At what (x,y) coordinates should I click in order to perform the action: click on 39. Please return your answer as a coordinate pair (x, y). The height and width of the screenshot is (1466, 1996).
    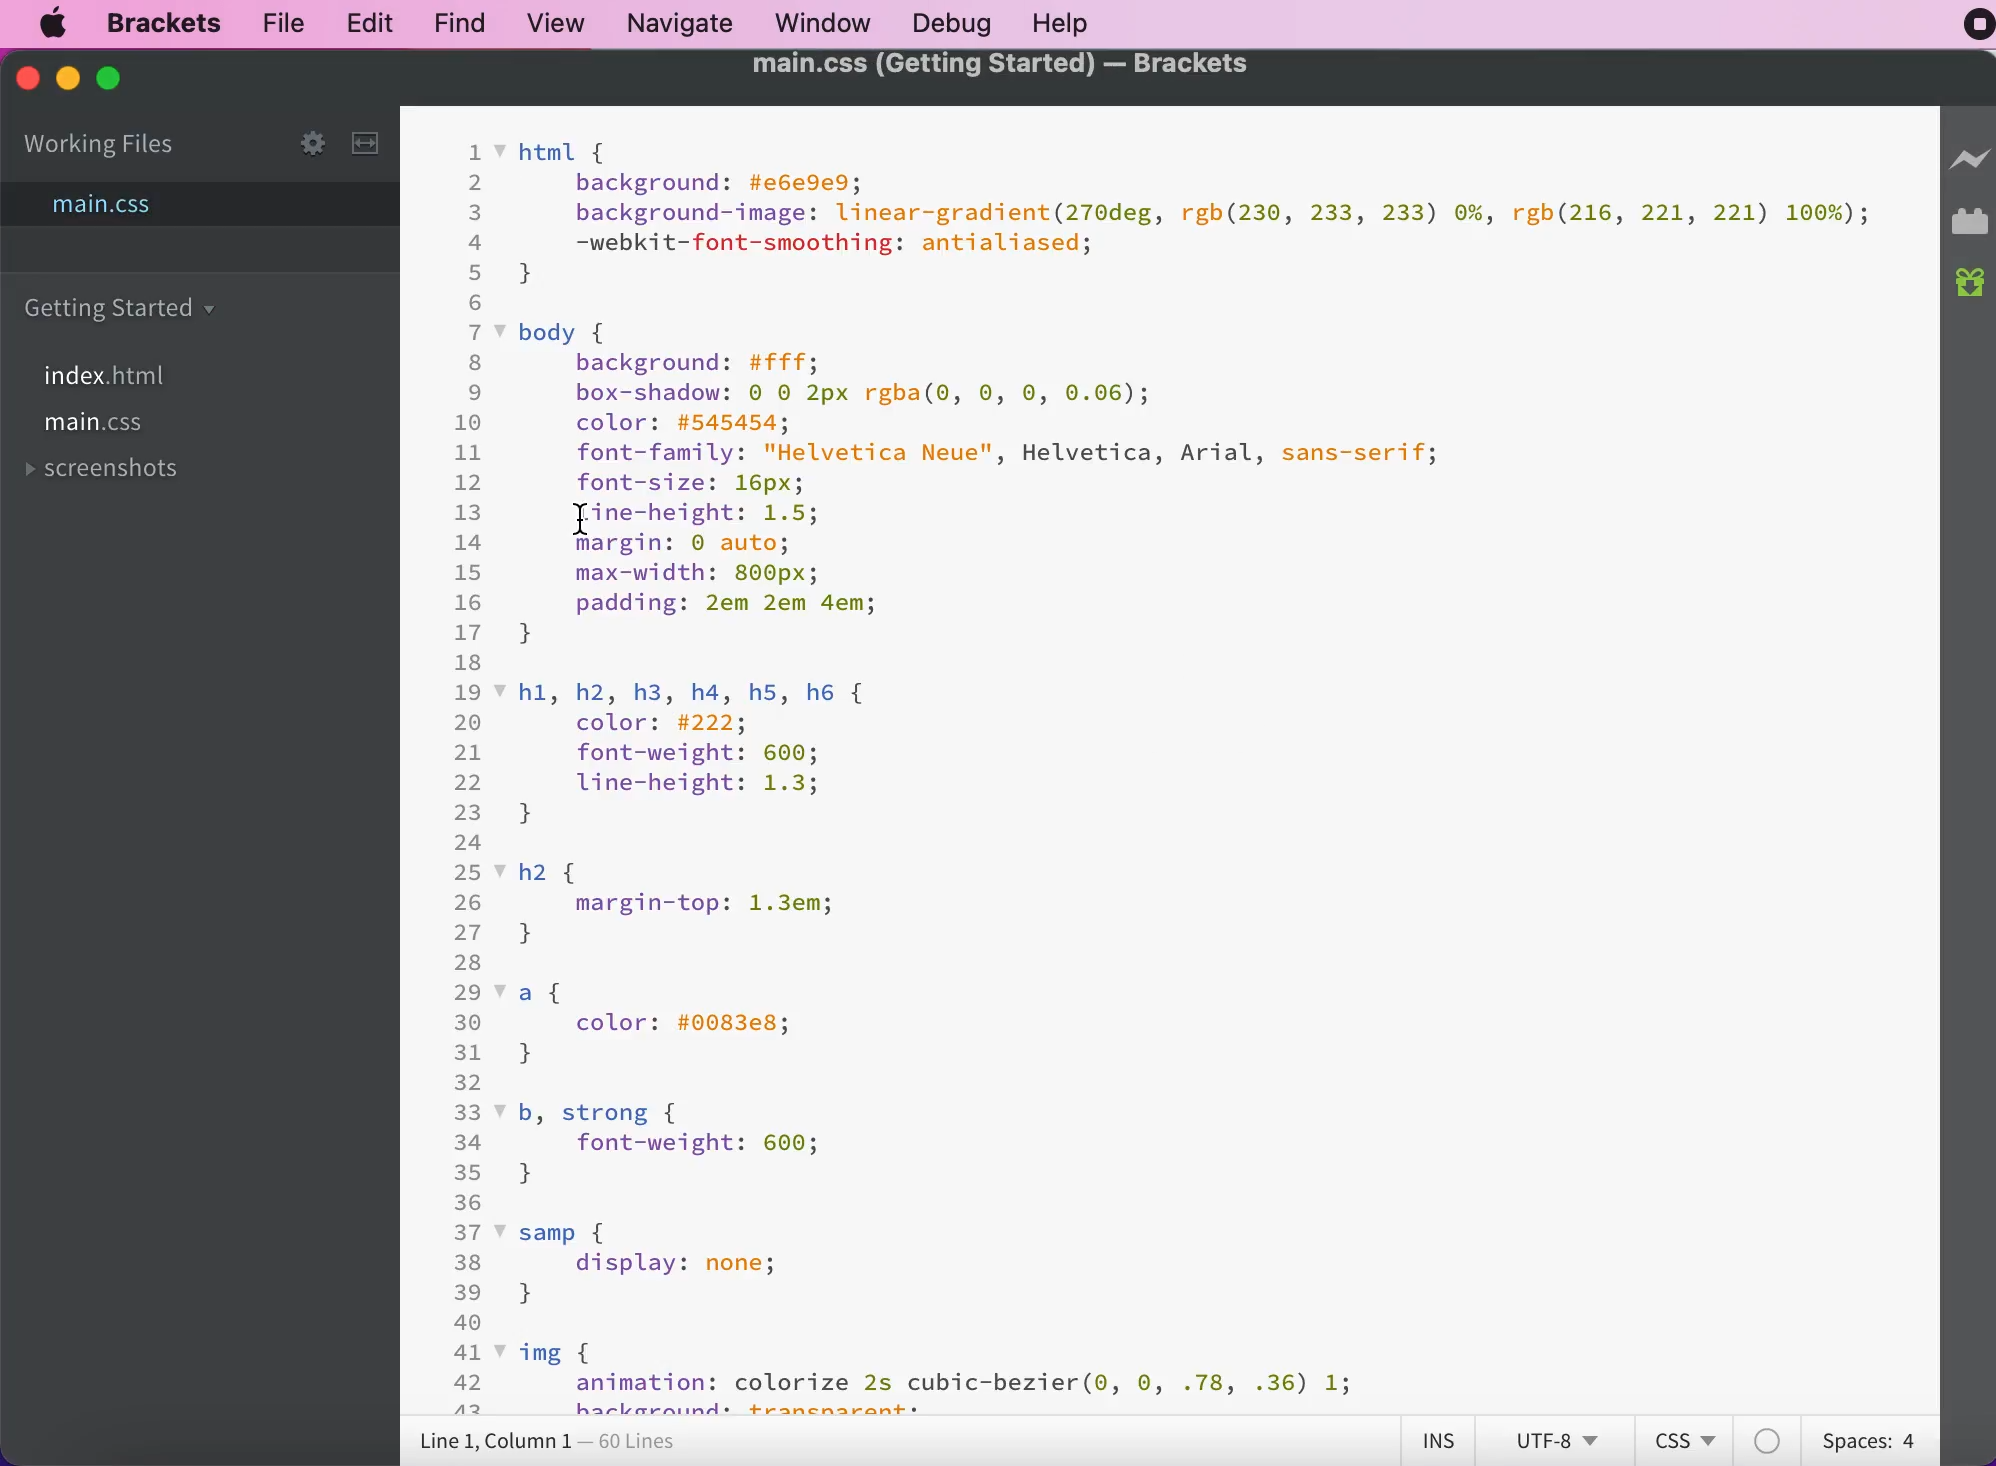
    Looking at the image, I should click on (467, 1292).